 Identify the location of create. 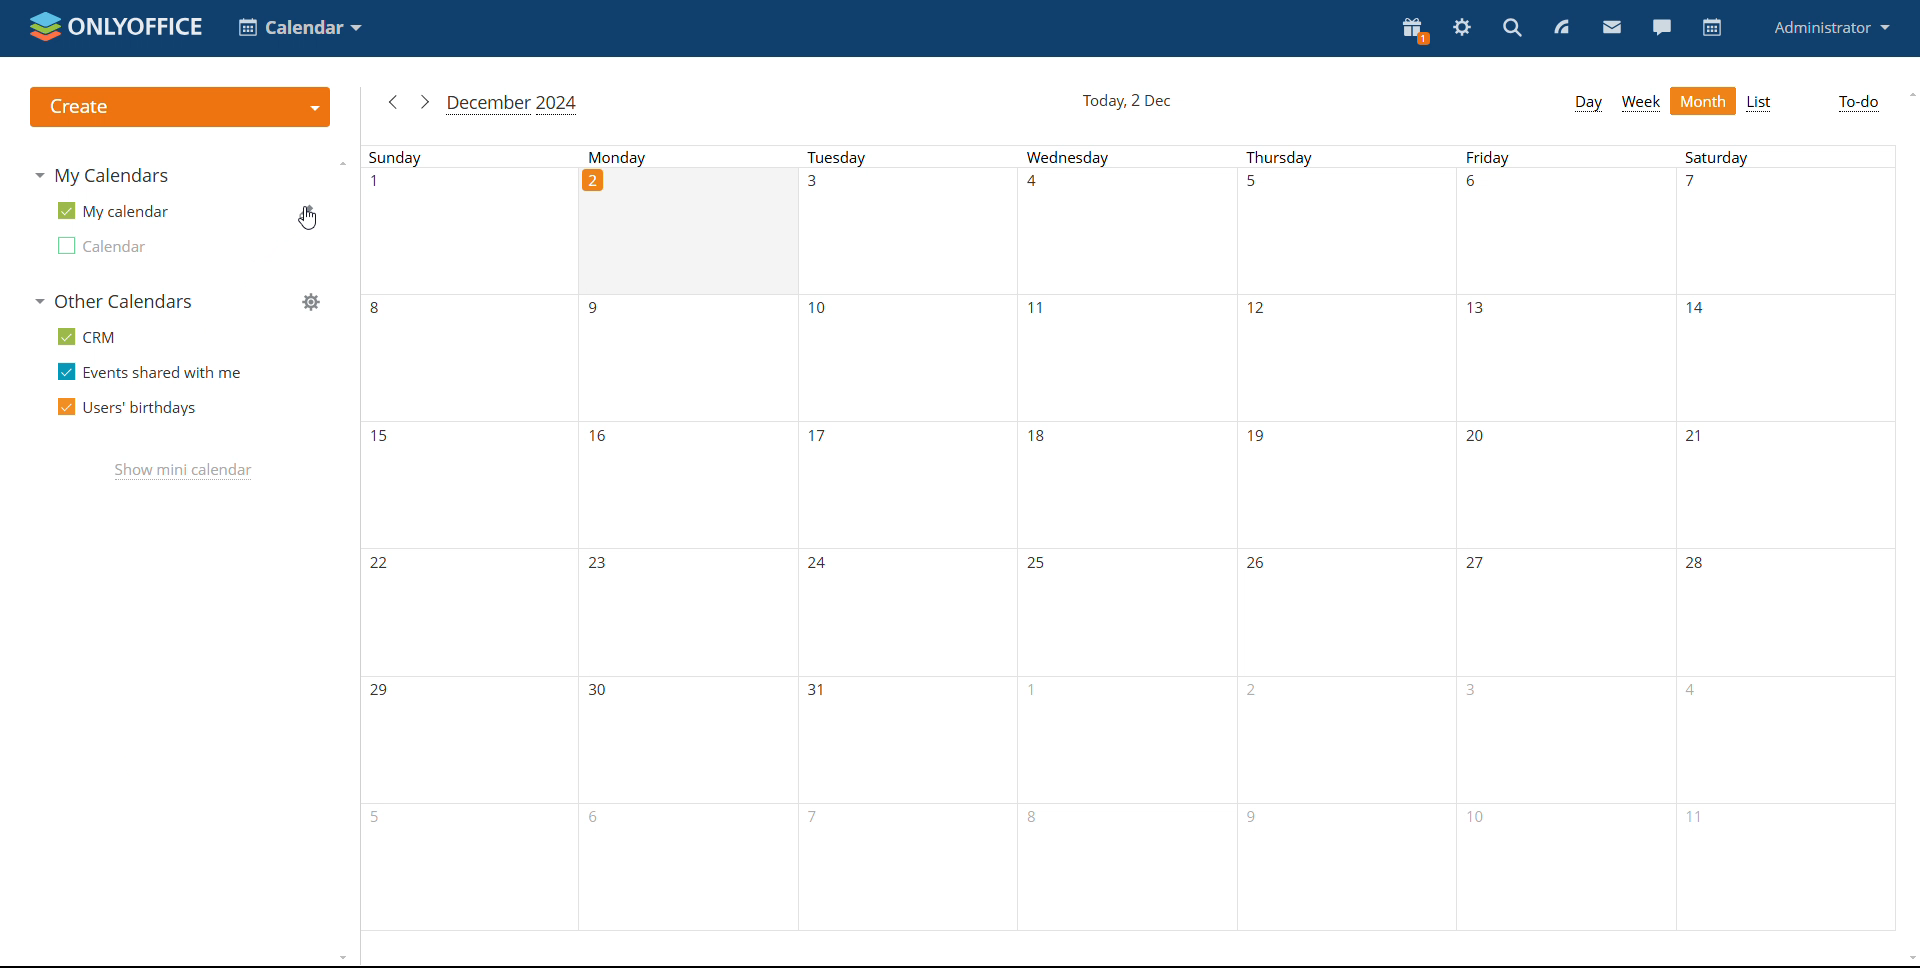
(180, 107).